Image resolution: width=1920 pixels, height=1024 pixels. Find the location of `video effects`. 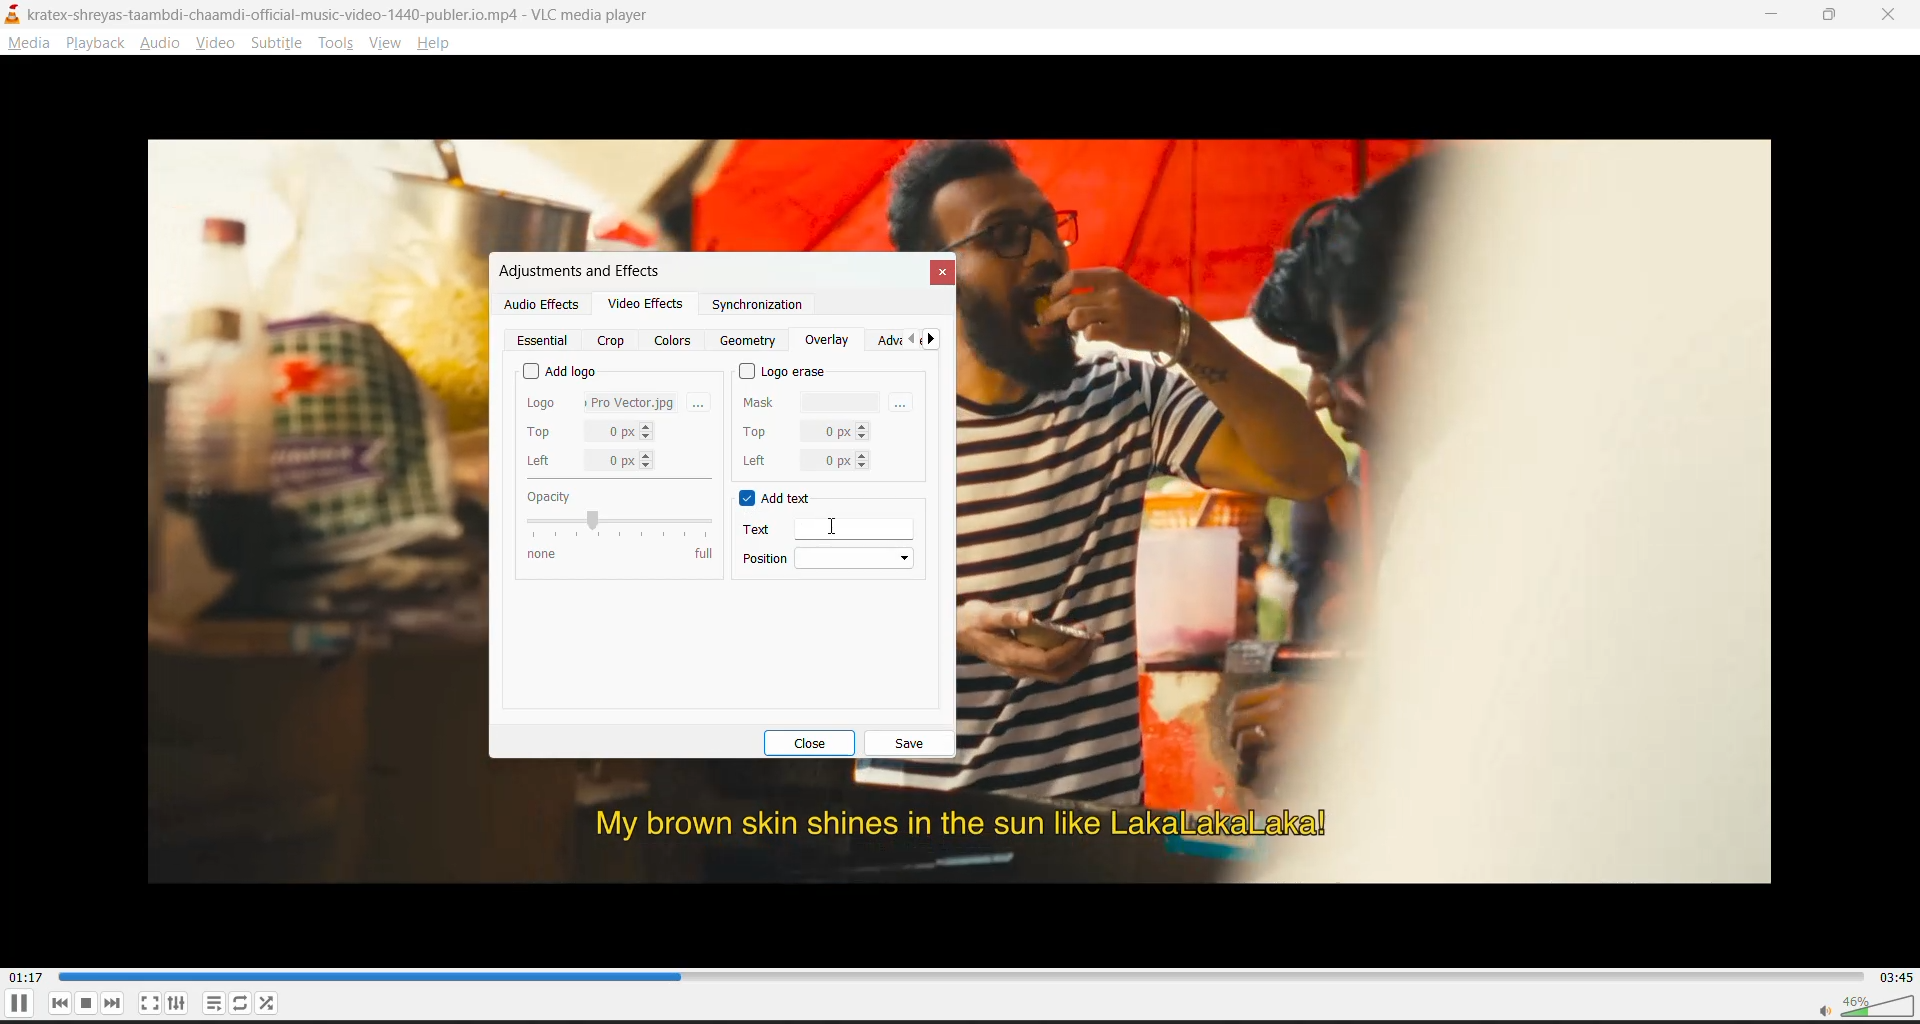

video effects is located at coordinates (645, 307).